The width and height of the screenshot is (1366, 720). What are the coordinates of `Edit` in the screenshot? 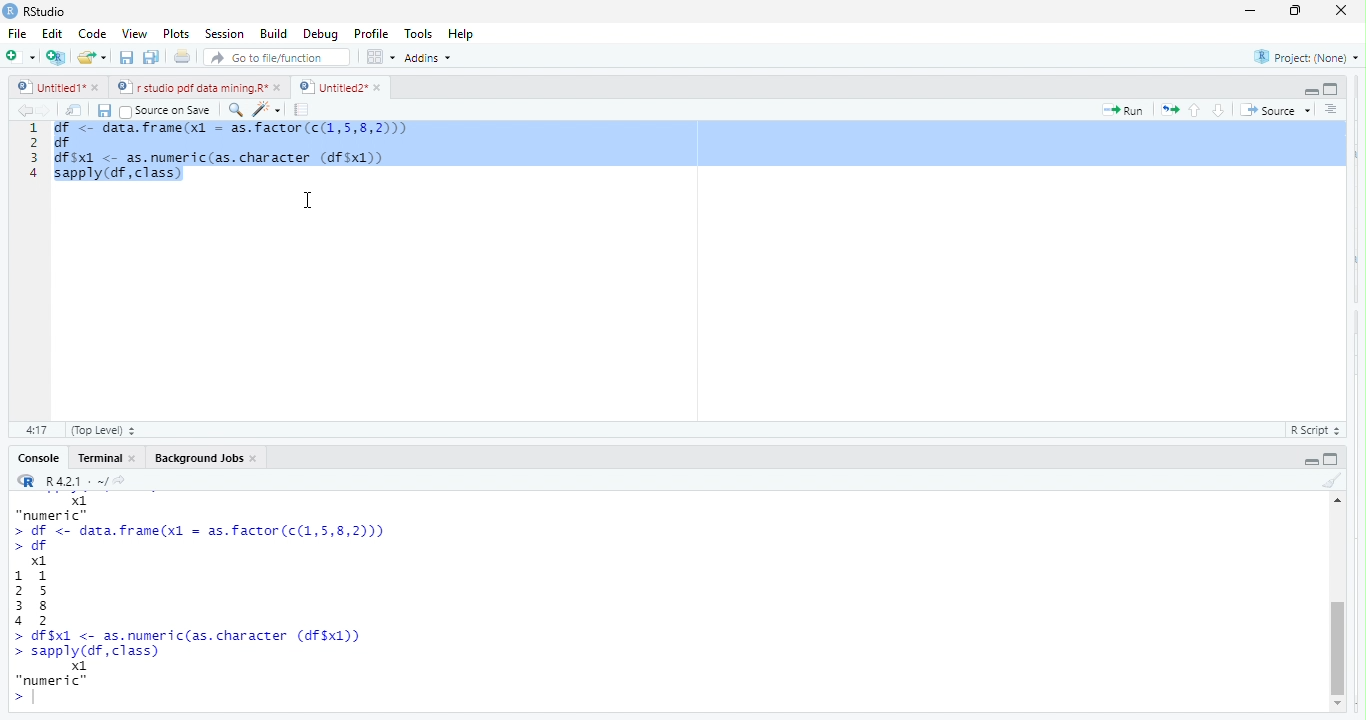 It's located at (55, 34).